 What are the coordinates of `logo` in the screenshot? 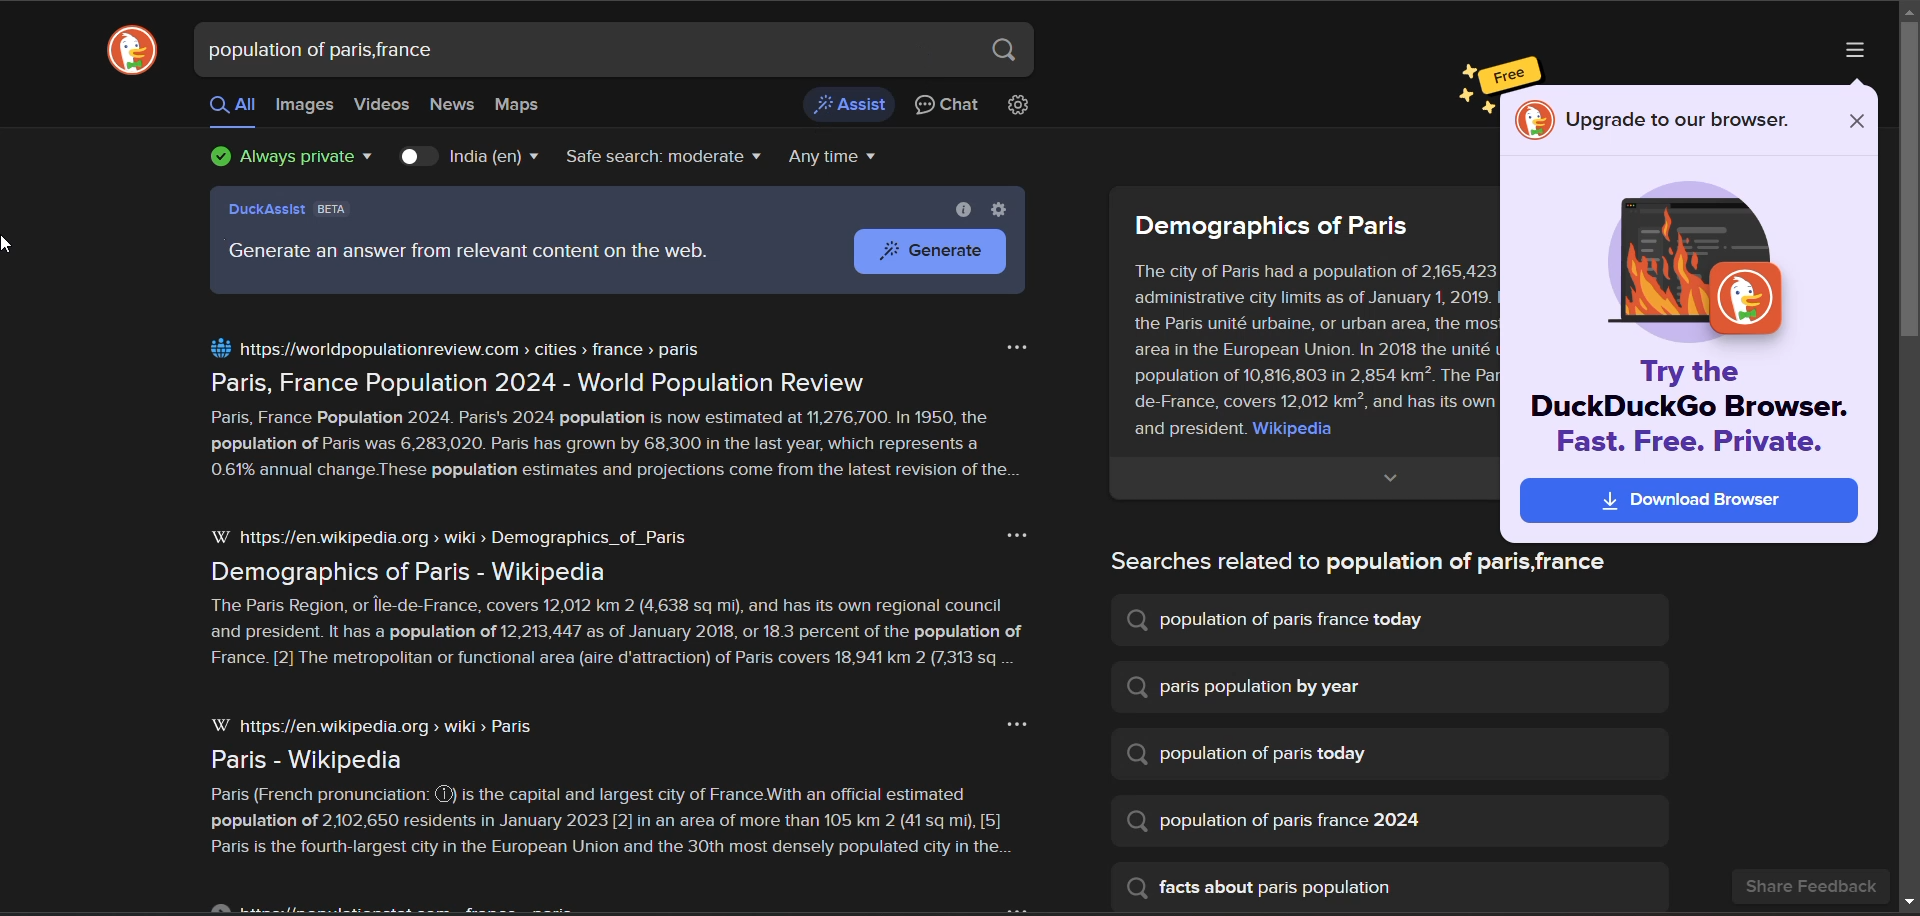 It's located at (126, 54).